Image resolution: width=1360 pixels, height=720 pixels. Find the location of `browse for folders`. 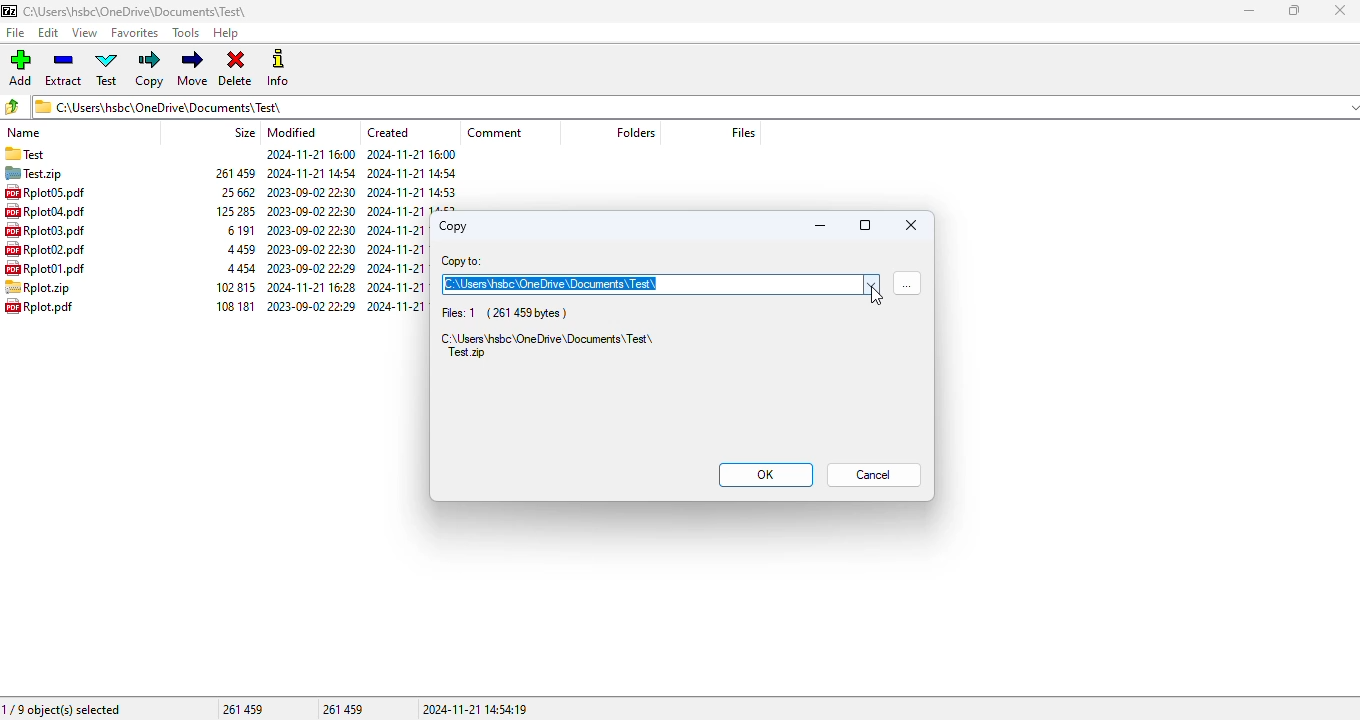

browse for folders is located at coordinates (907, 283).